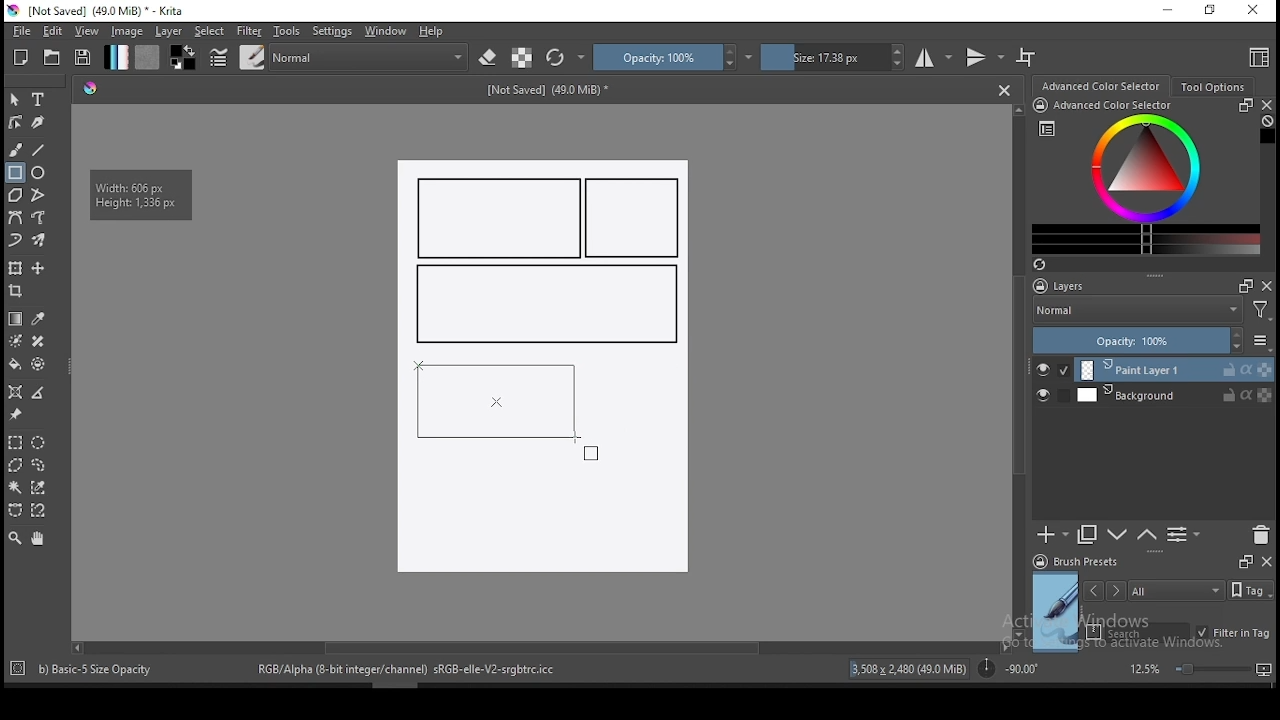  Describe the element at coordinates (14, 442) in the screenshot. I see `rectangular selection tool` at that location.